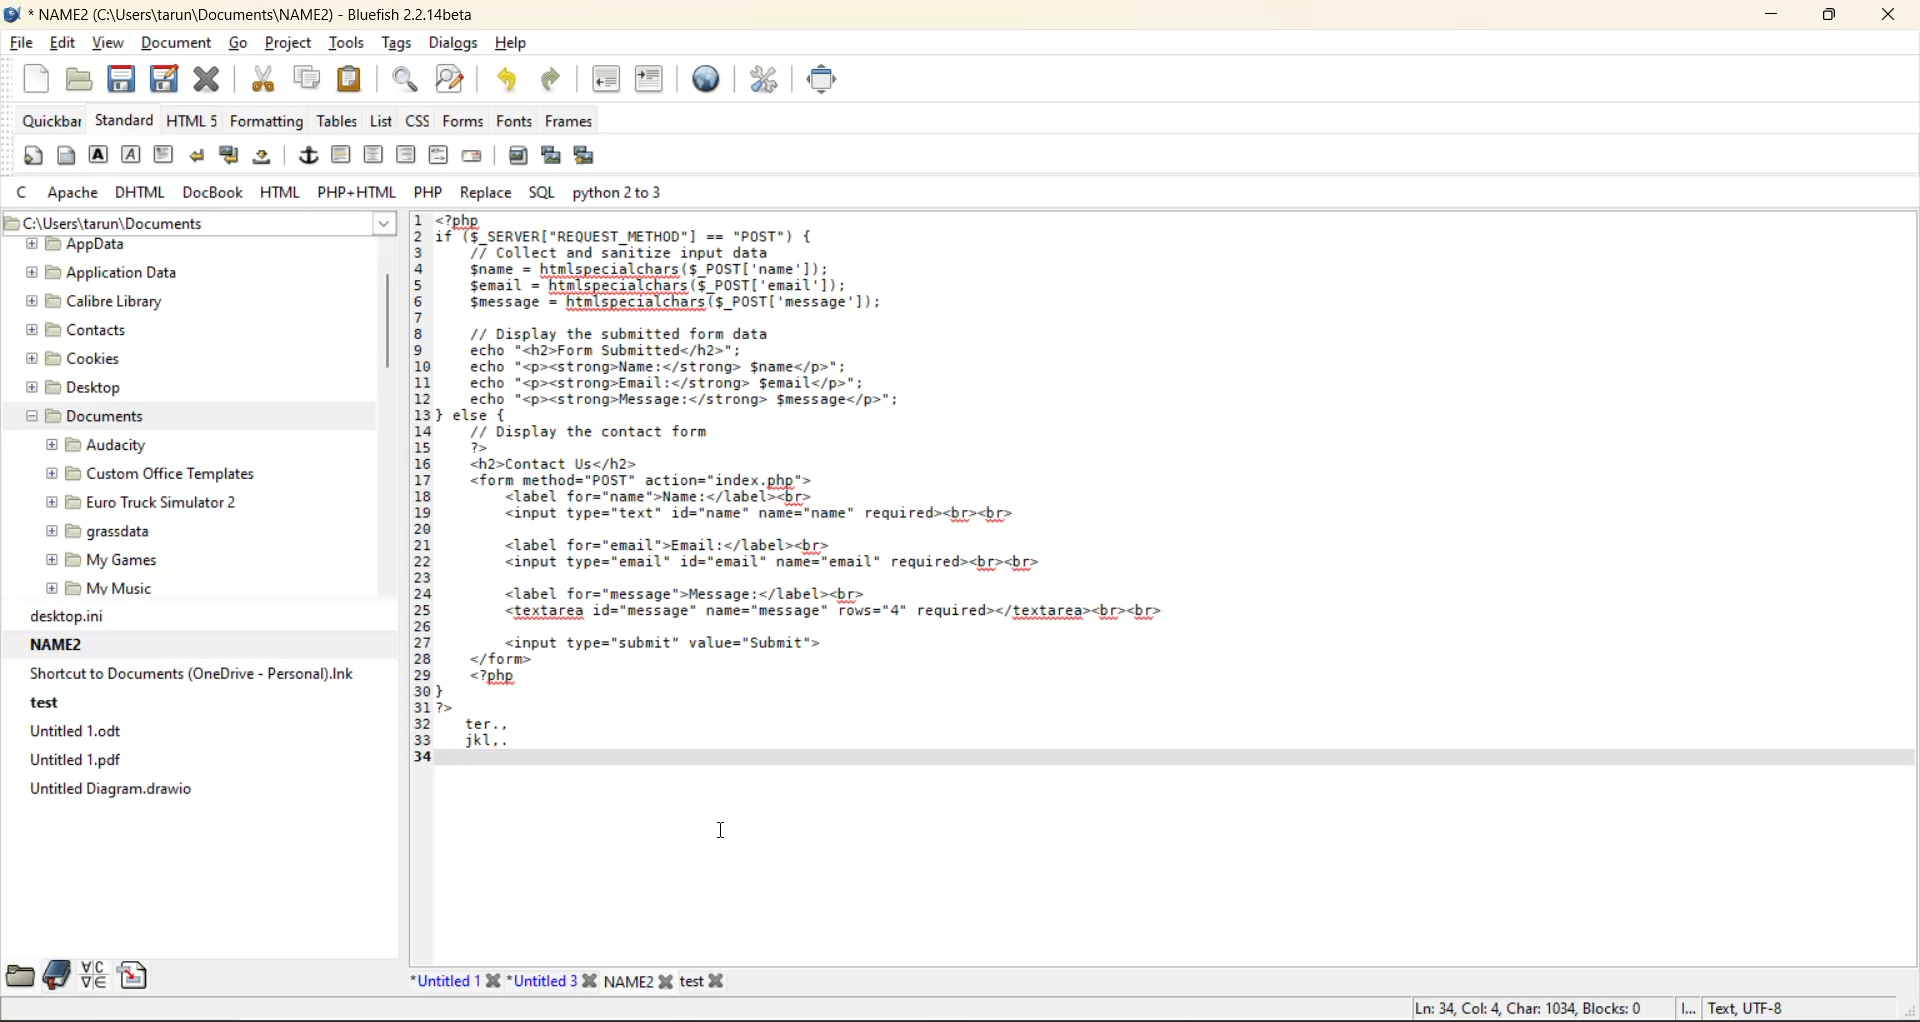 The height and width of the screenshot is (1022, 1920). What do you see at coordinates (1829, 16) in the screenshot?
I see `maximize` at bounding box center [1829, 16].